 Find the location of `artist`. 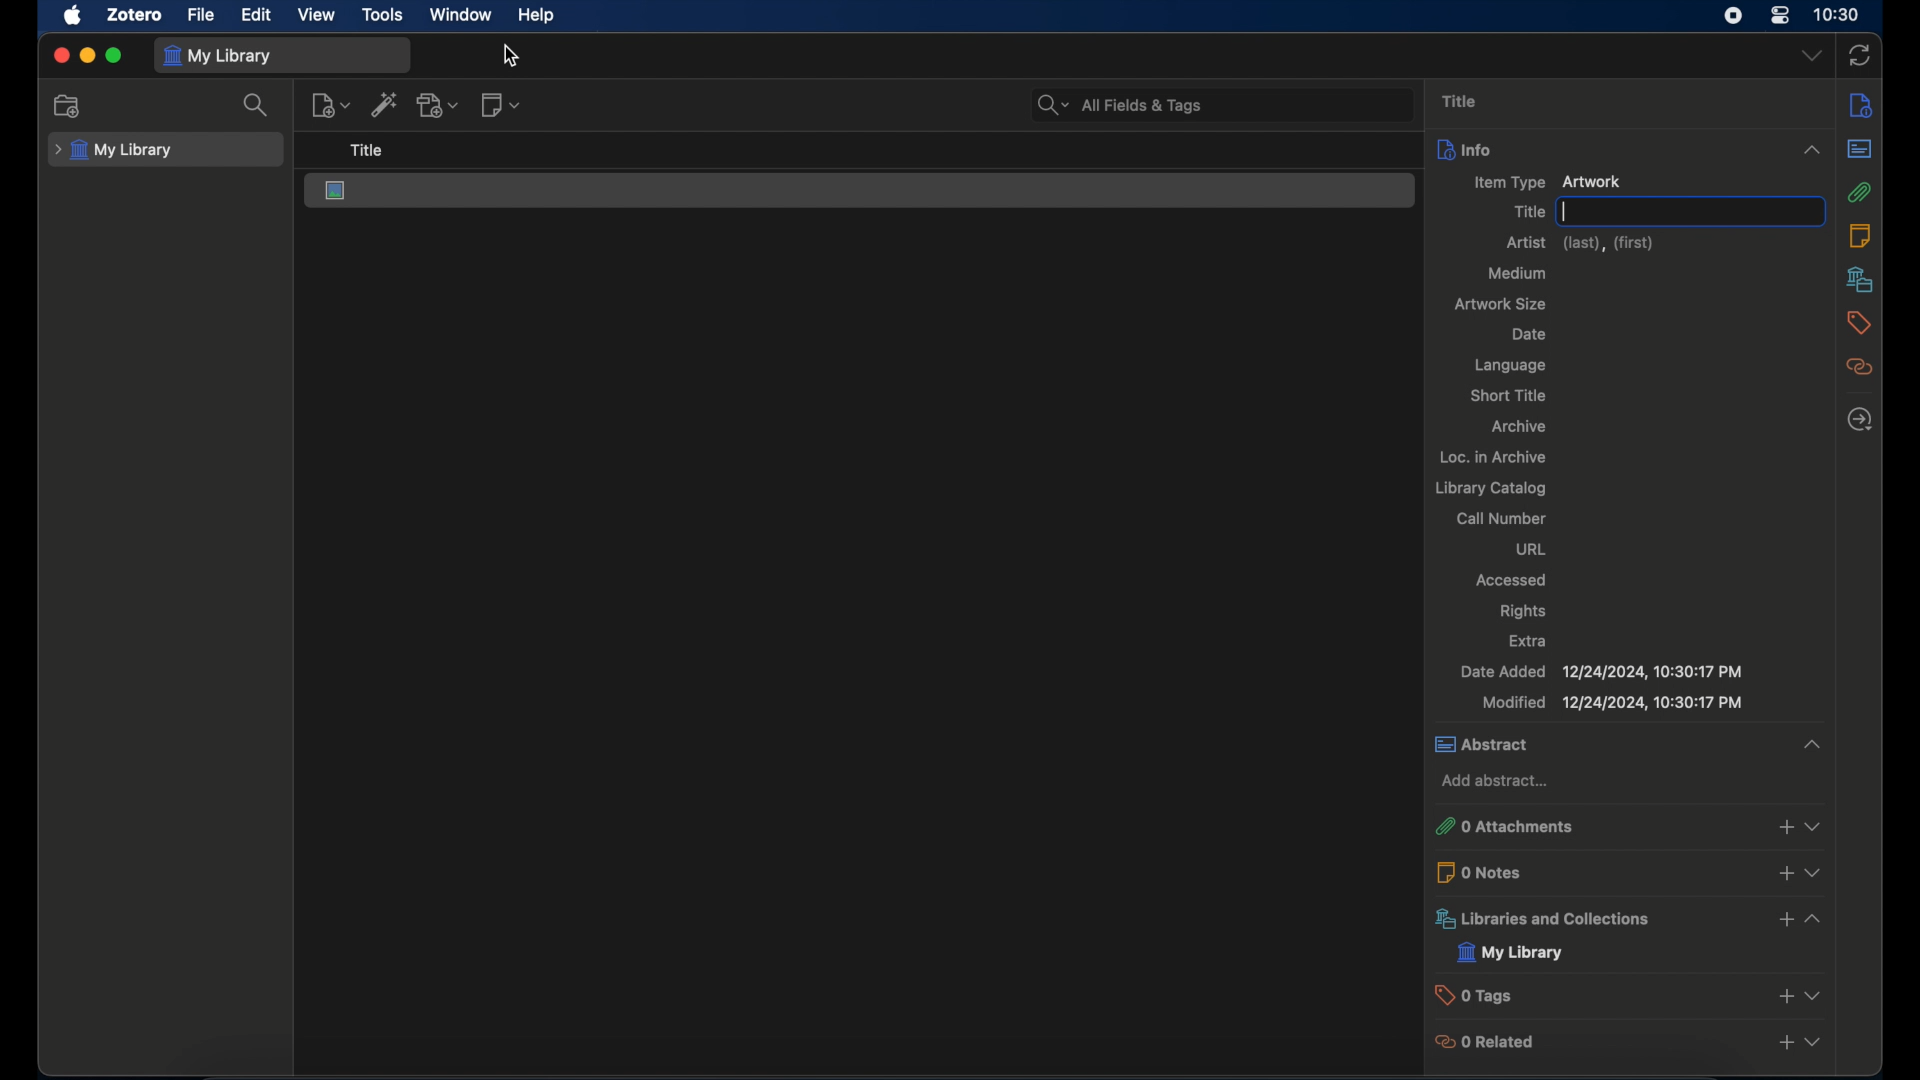

artist is located at coordinates (1582, 243).